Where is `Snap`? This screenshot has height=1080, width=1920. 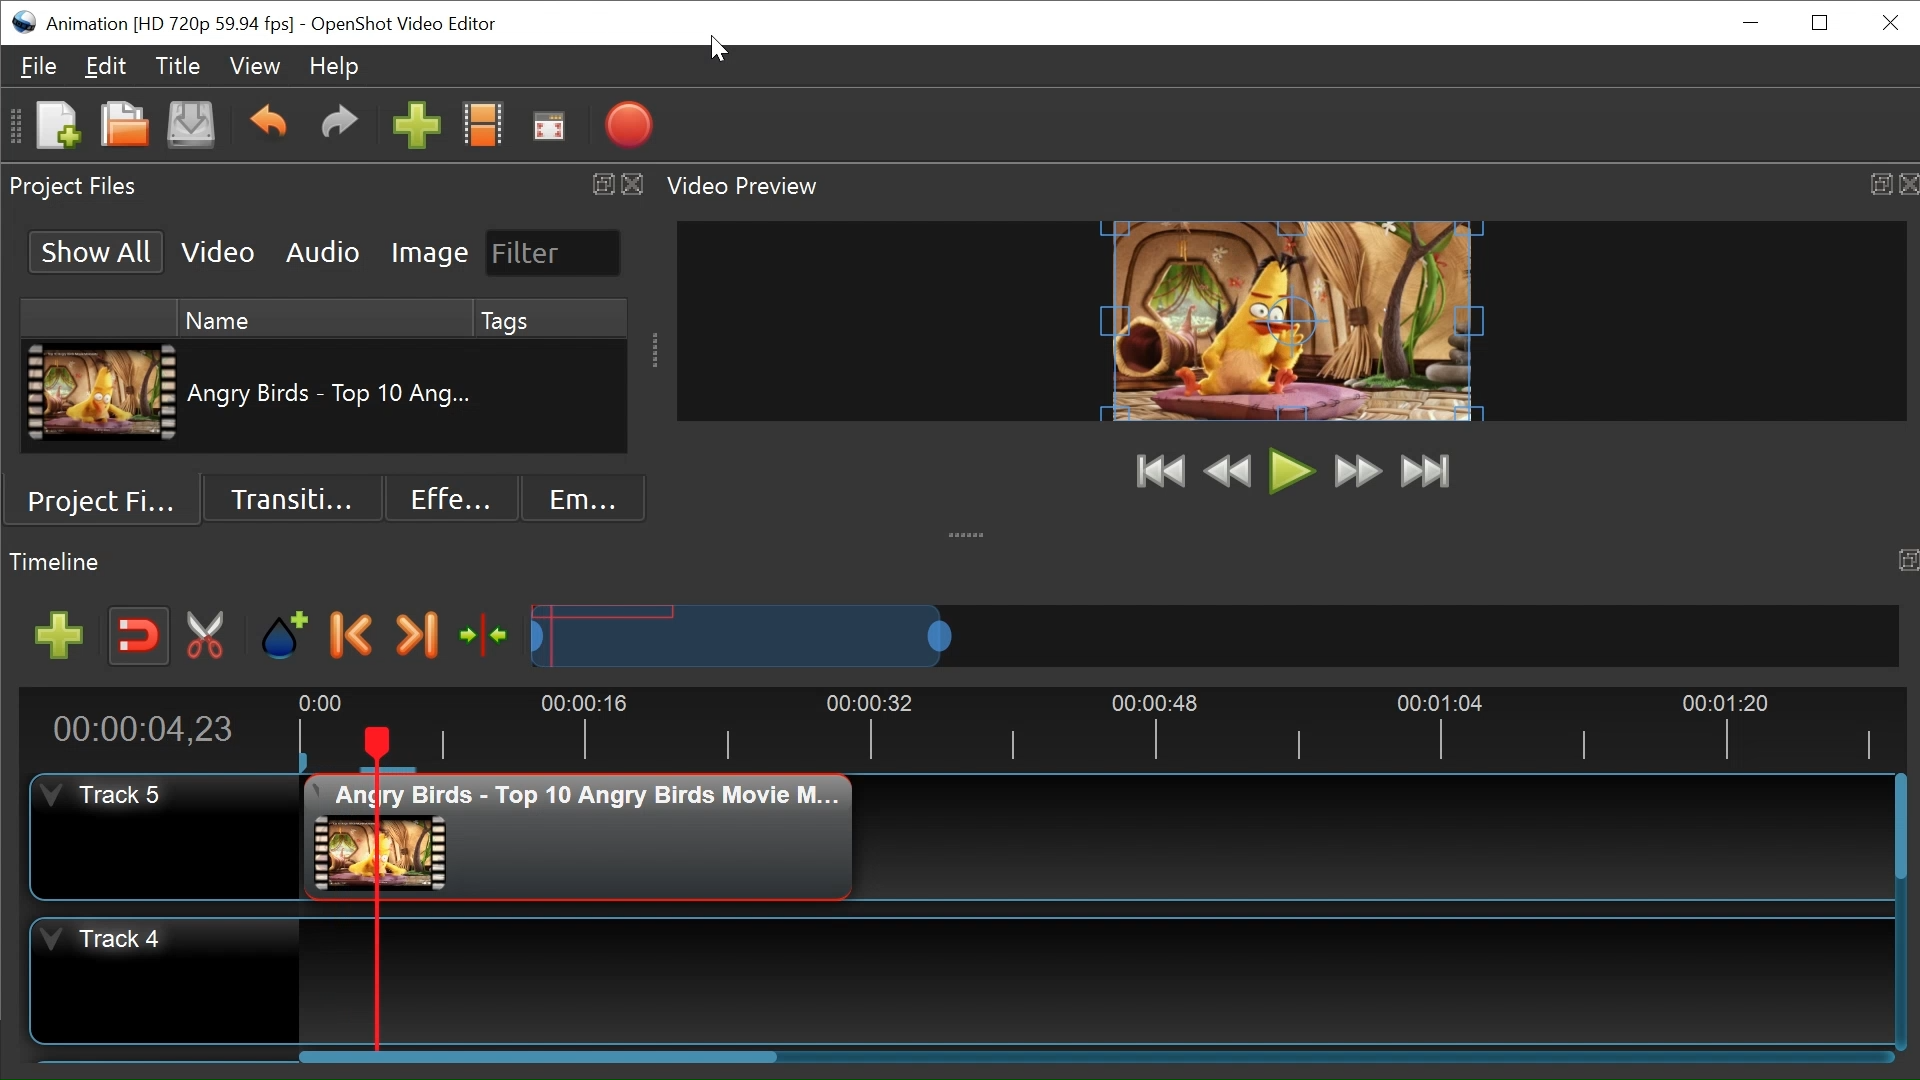
Snap is located at coordinates (137, 636).